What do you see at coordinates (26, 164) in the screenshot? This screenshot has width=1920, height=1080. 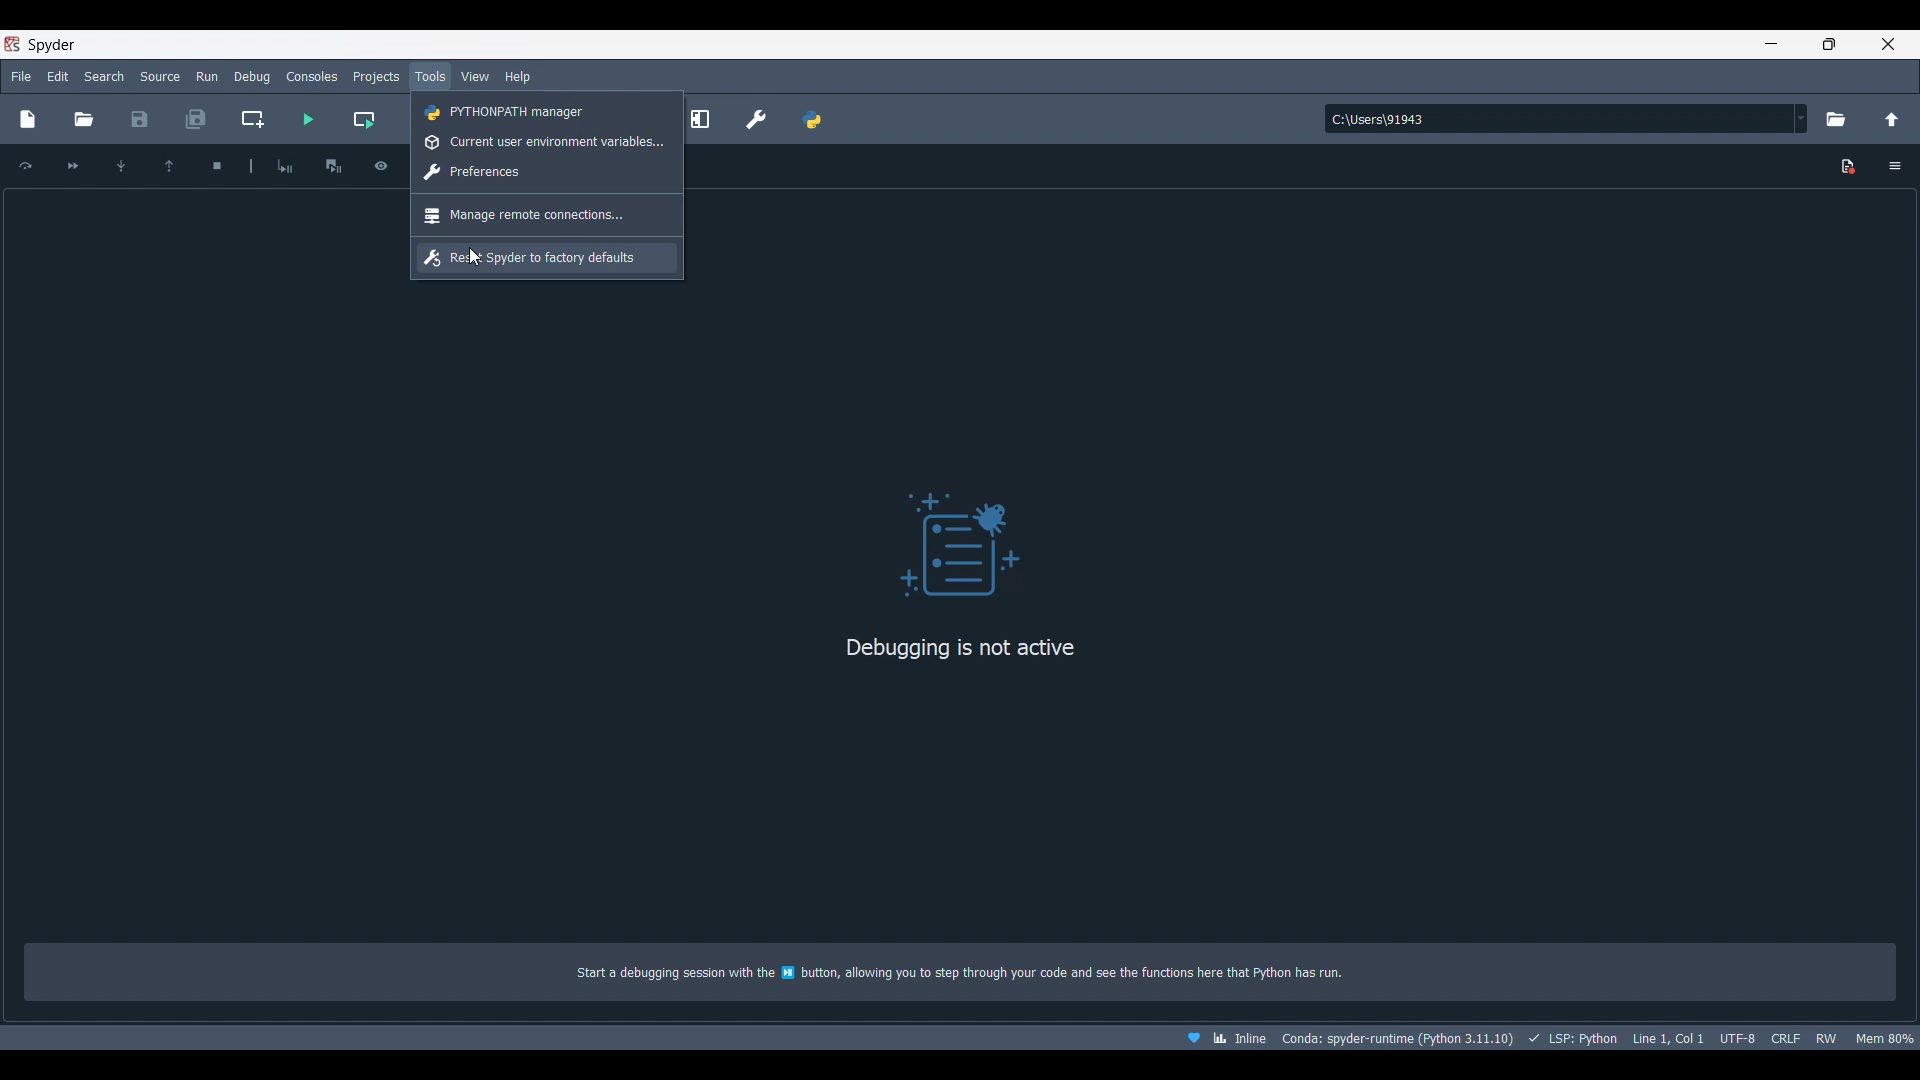 I see `reload` at bounding box center [26, 164].